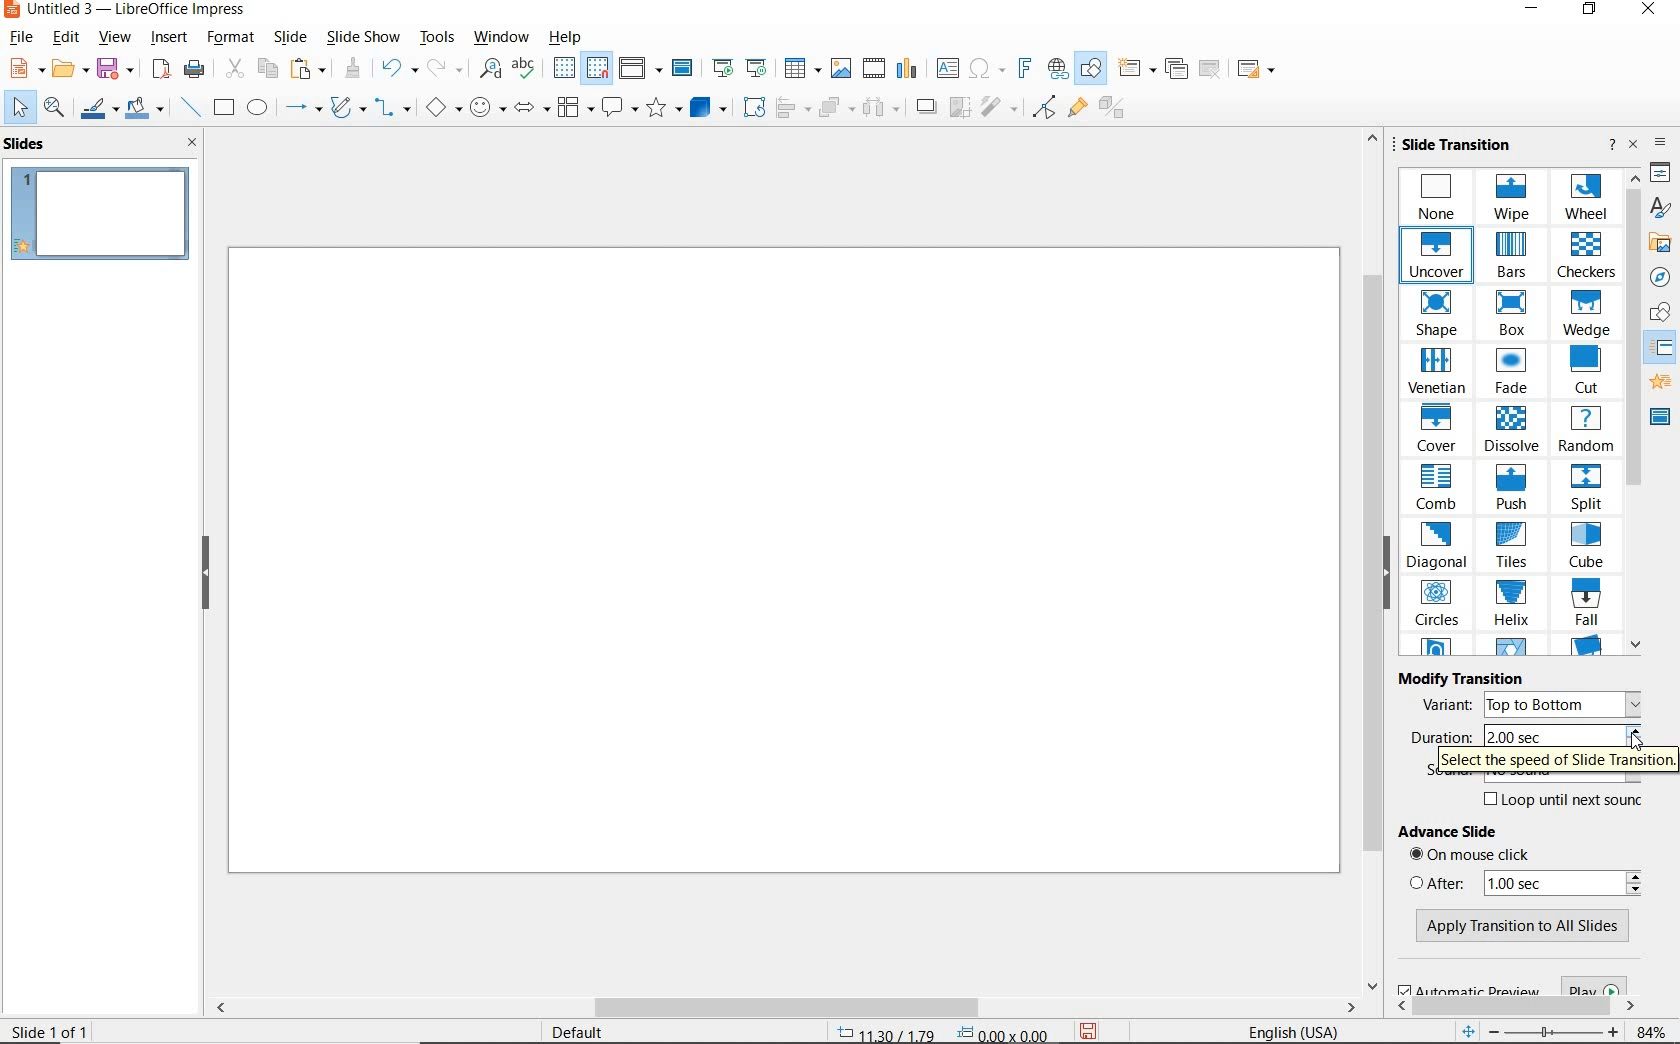  What do you see at coordinates (486, 109) in the screenshot?
I see `SYMBOL SHAPES` at bounding box center [486, 109].